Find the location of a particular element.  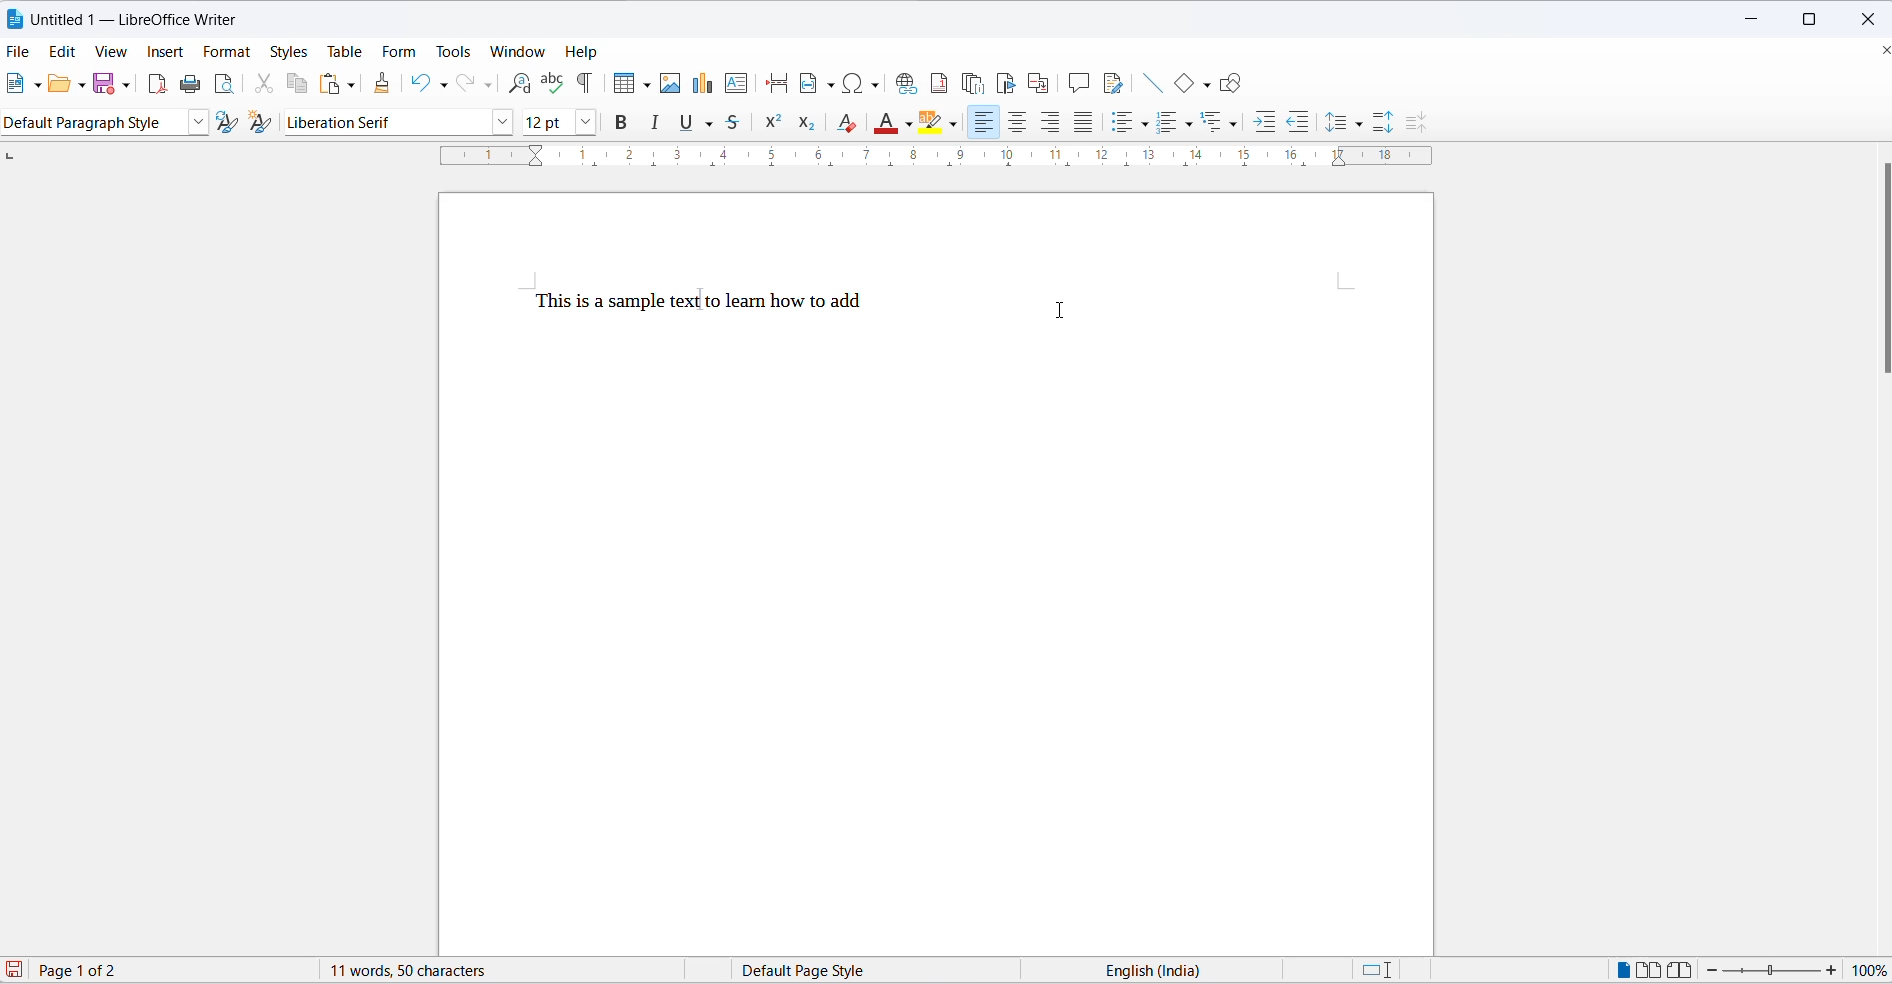

paste options is located at coordinates (352, 85).